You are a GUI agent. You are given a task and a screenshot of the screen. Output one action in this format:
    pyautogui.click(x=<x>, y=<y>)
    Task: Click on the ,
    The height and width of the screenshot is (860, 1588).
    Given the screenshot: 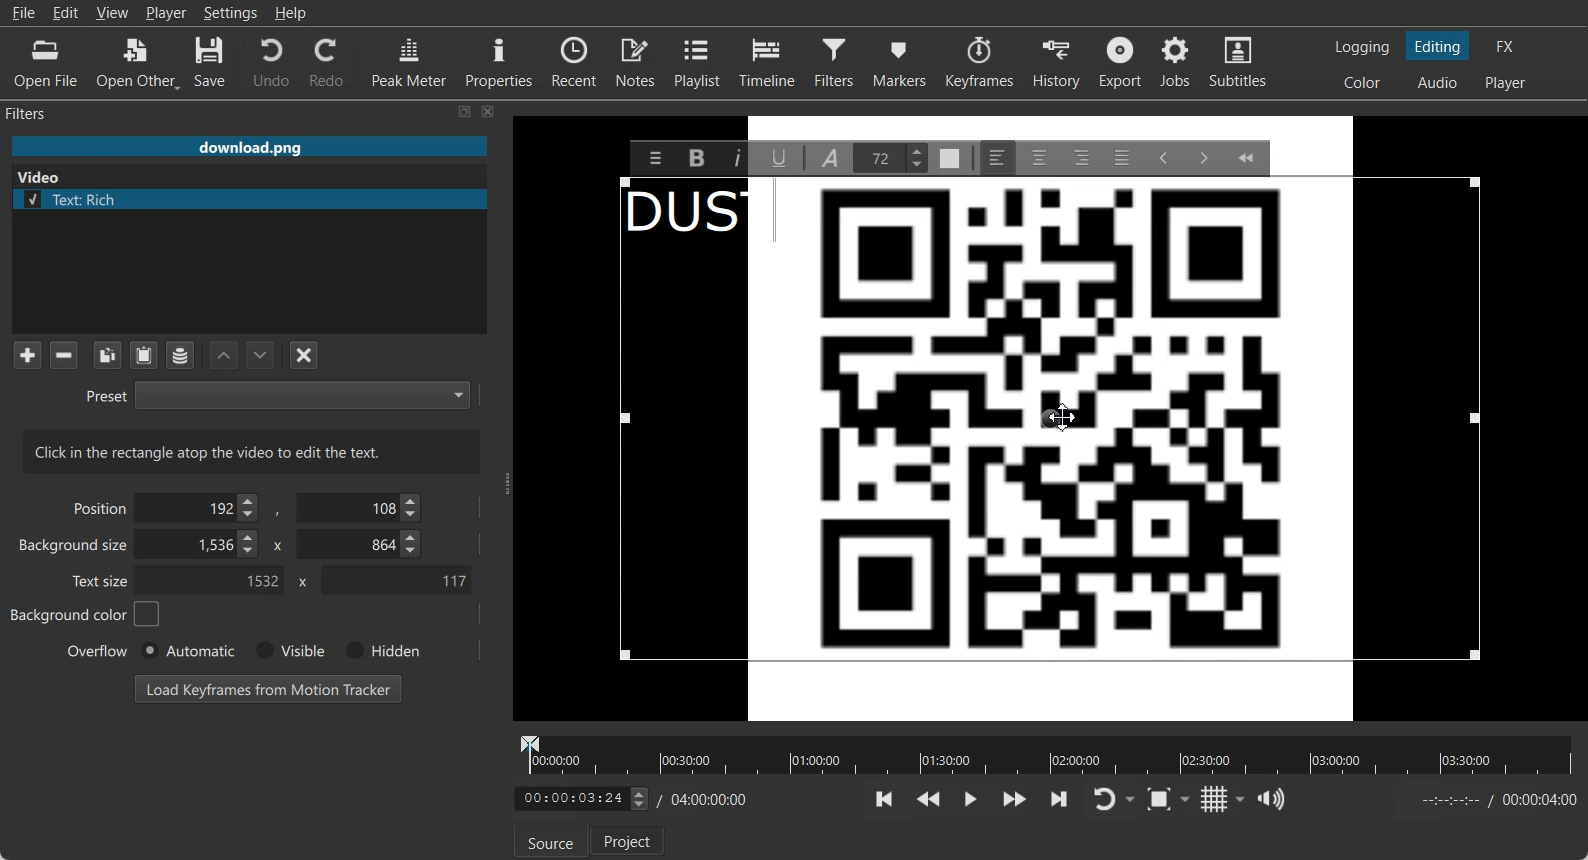 What is the action you would take?
    pyautogui.click(x=279, y=512)
    